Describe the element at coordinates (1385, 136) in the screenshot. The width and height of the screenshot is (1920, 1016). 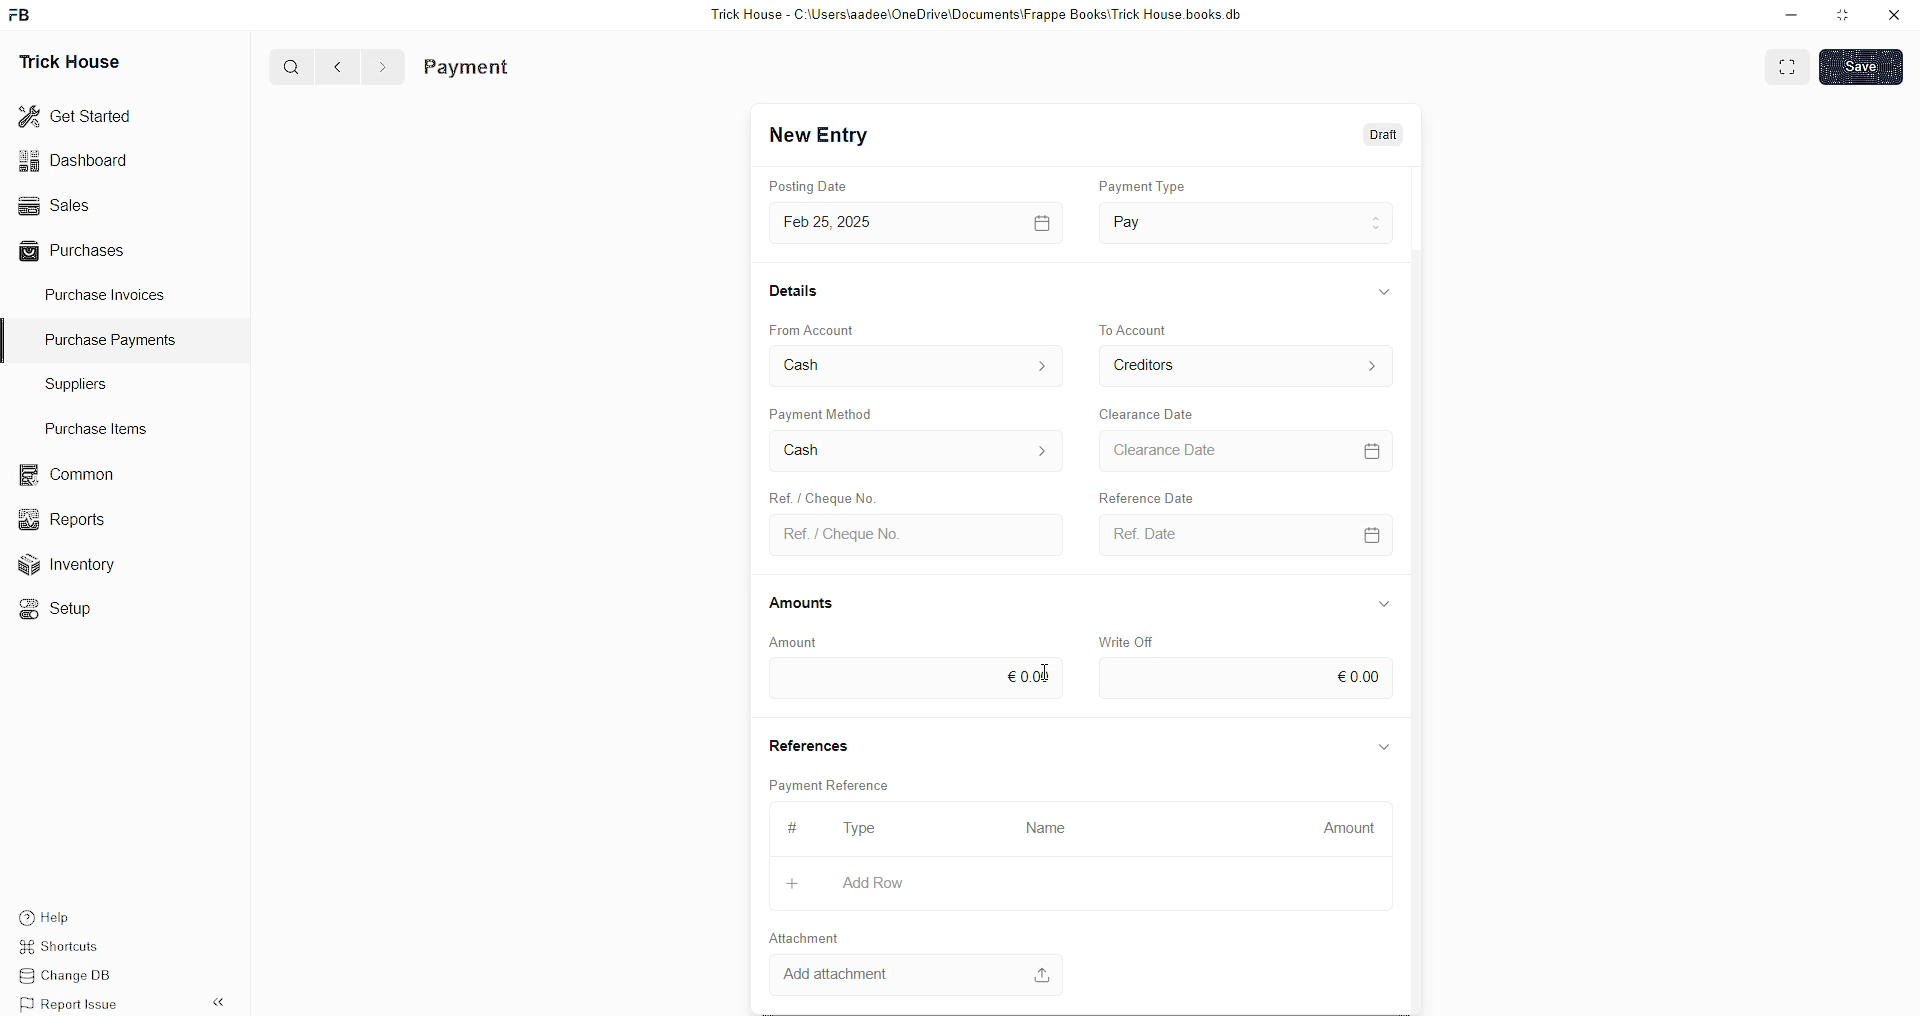
I see `Draft` at that location.